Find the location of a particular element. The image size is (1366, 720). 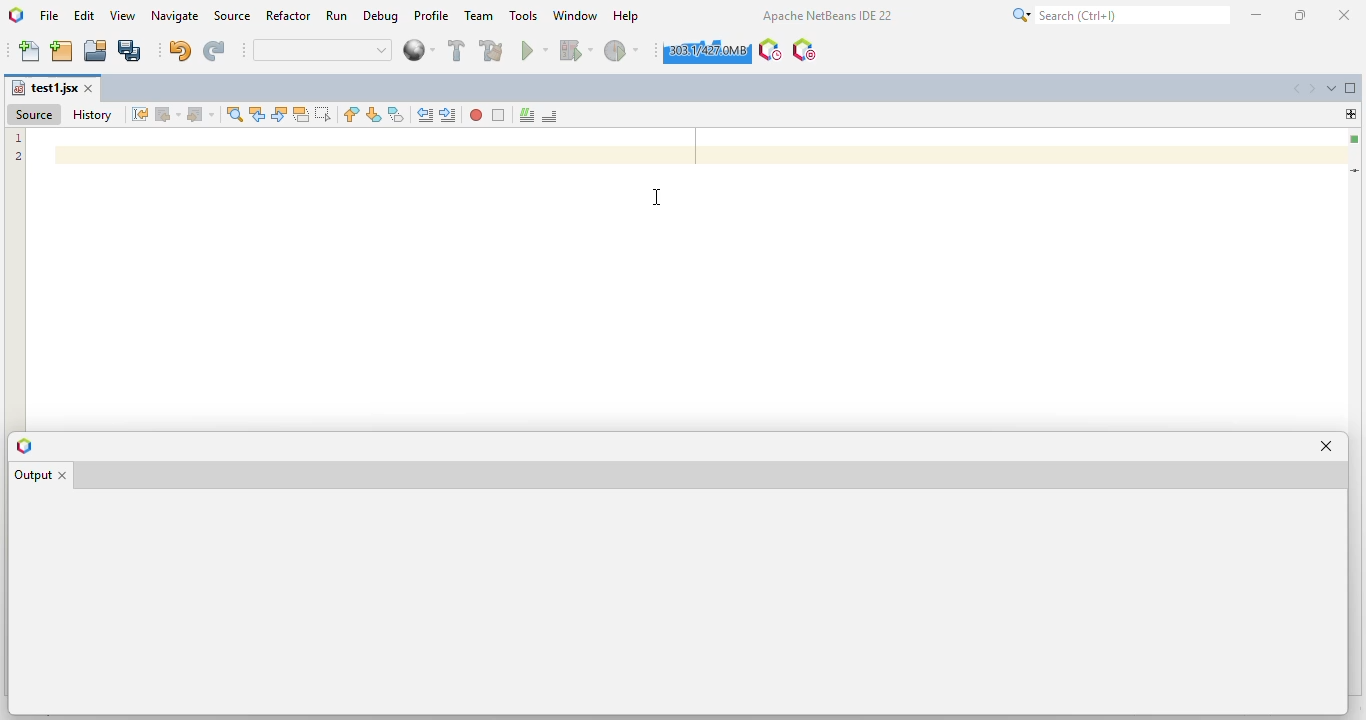

undo is located at coordinates (181, 50).